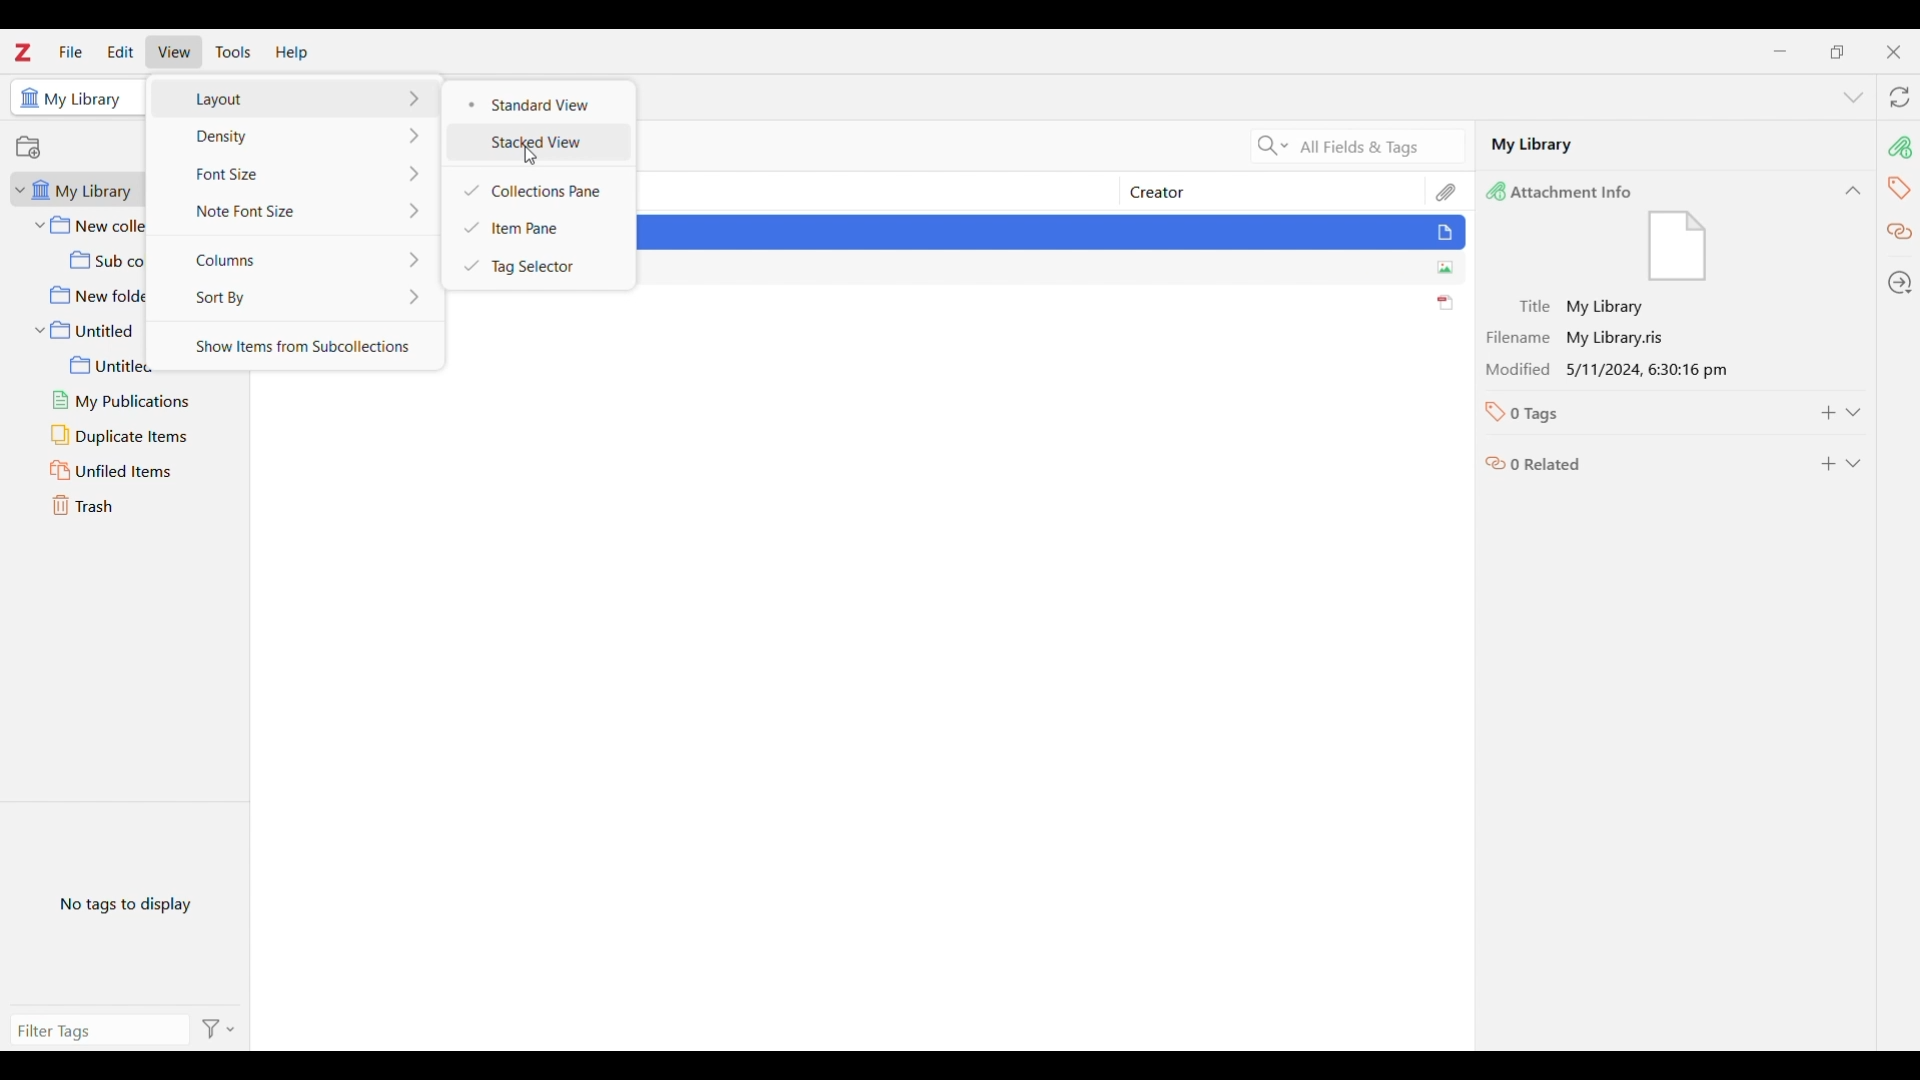 The width and height of the screenshot is (1920, 1080). Describe the element at coordinates (88, 258) in the screenshot. I see `Sub collection folder under New collection folder` at that location.